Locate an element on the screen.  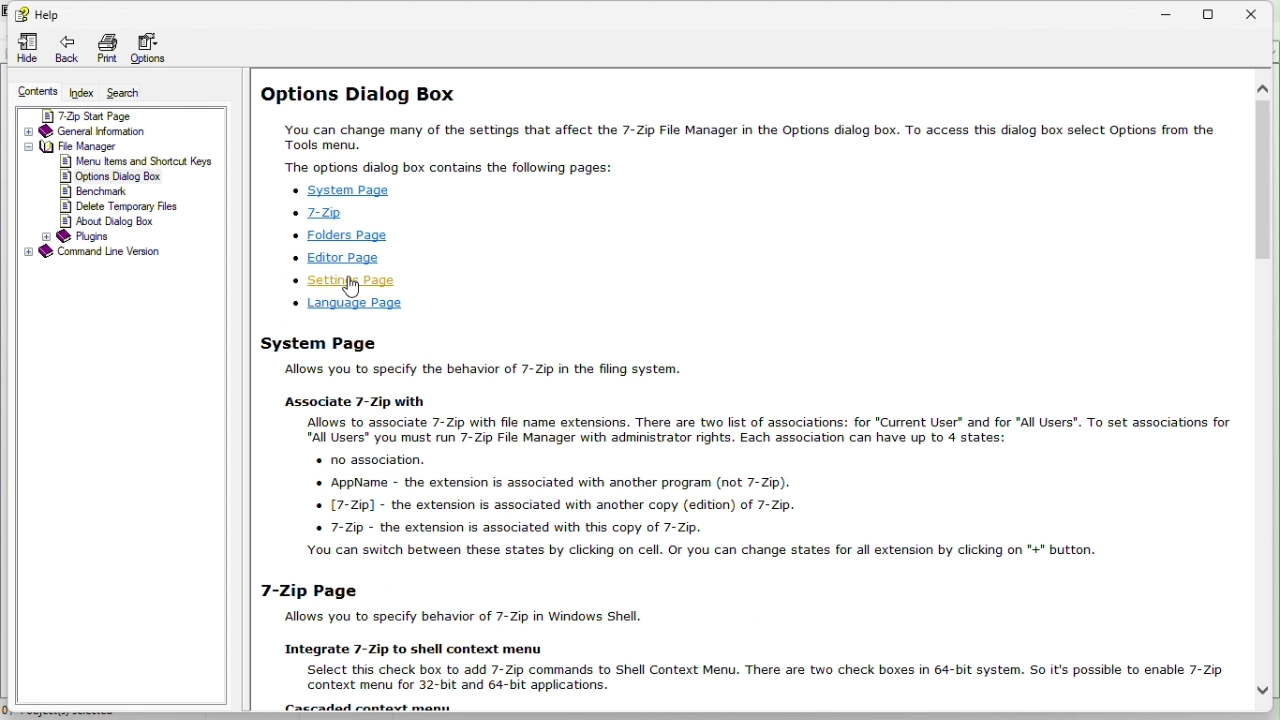
close is located at coordinates (1259, 11).